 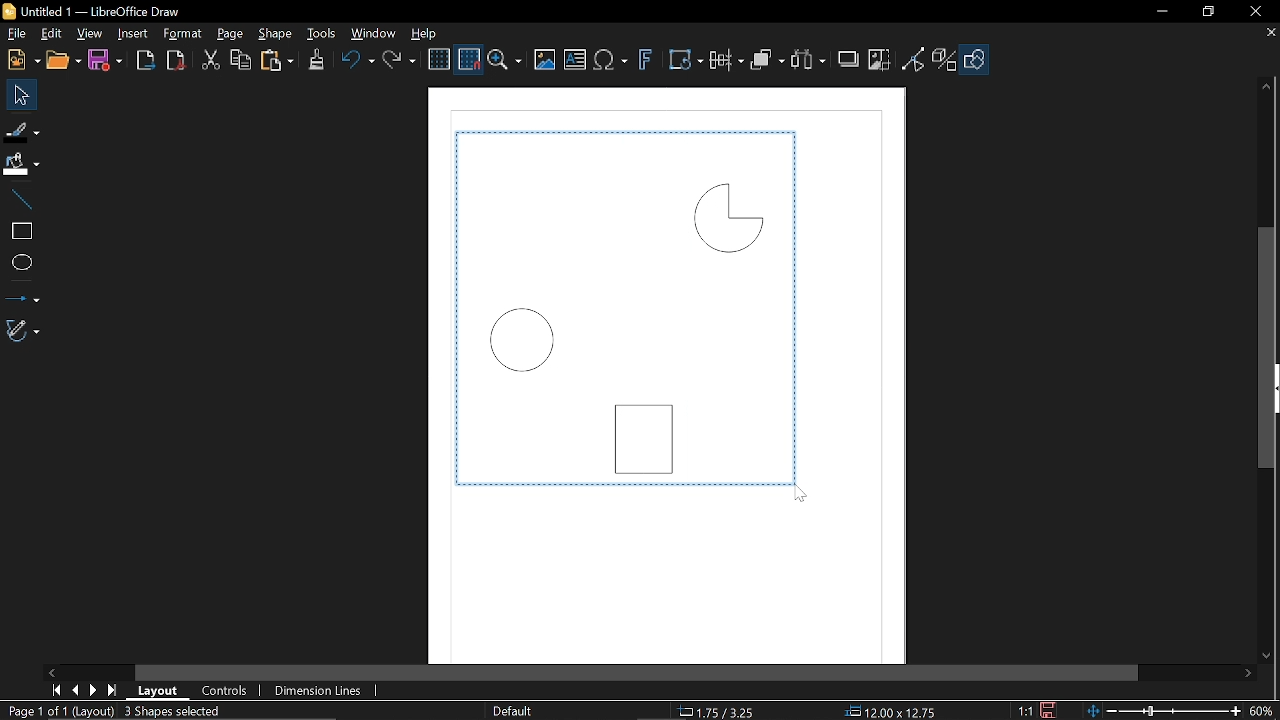 What do you see at coordinates (638, 670) in the screenshot?
I see `Horizontal scrollbar` at bounding box center [638, 670].